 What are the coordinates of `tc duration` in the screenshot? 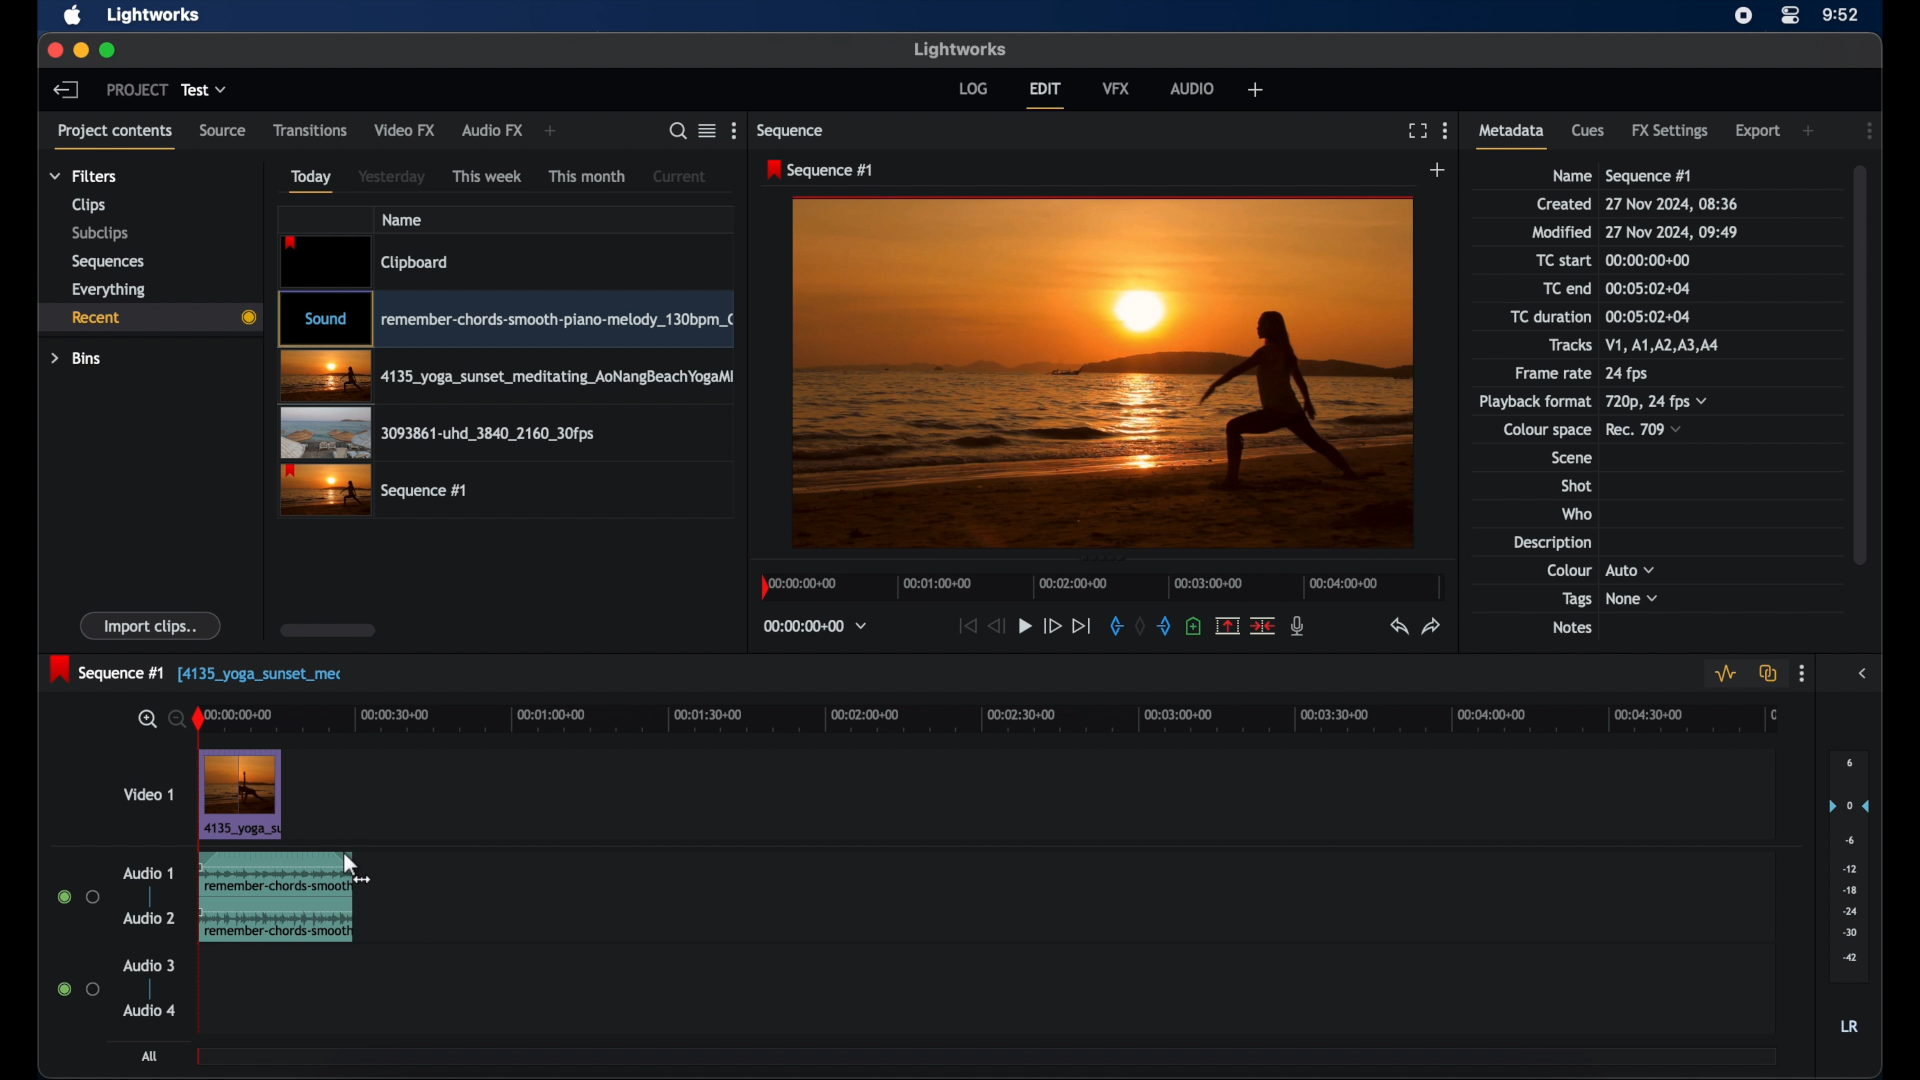 It's located at (1646, 316).